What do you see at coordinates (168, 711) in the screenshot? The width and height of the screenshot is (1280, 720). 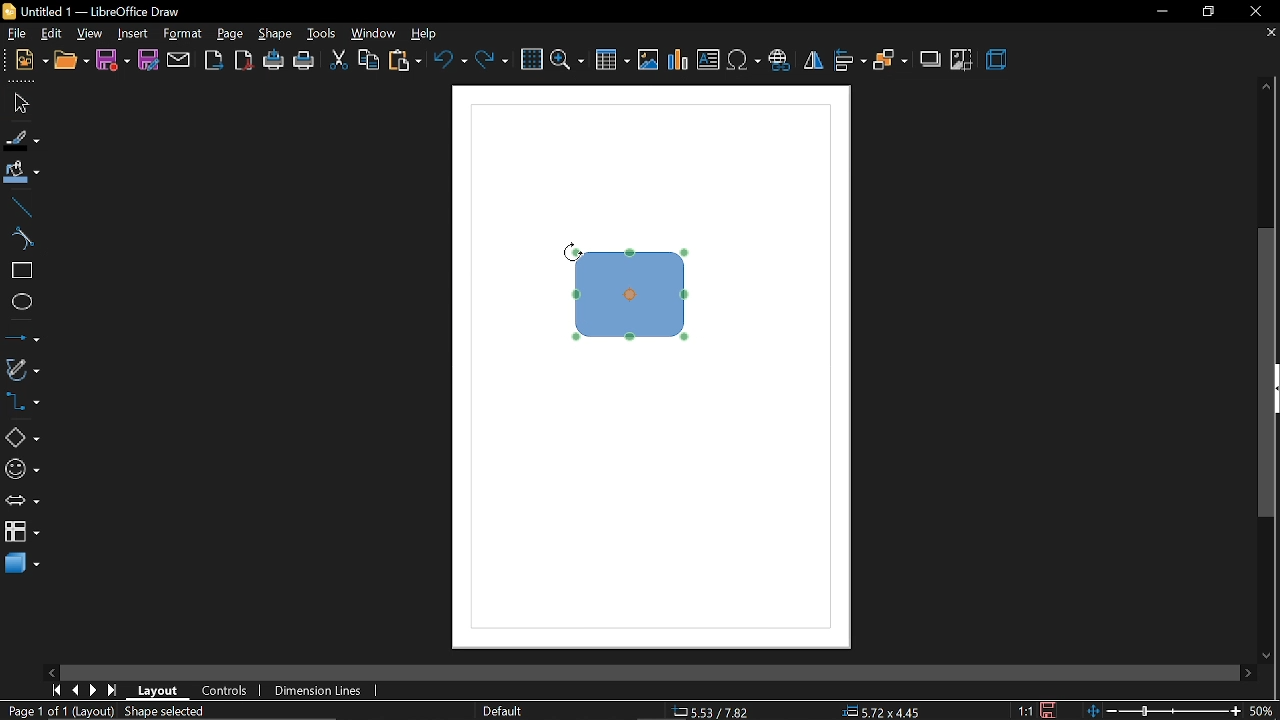 I see `shape selected` at bounding box center [168, 711].